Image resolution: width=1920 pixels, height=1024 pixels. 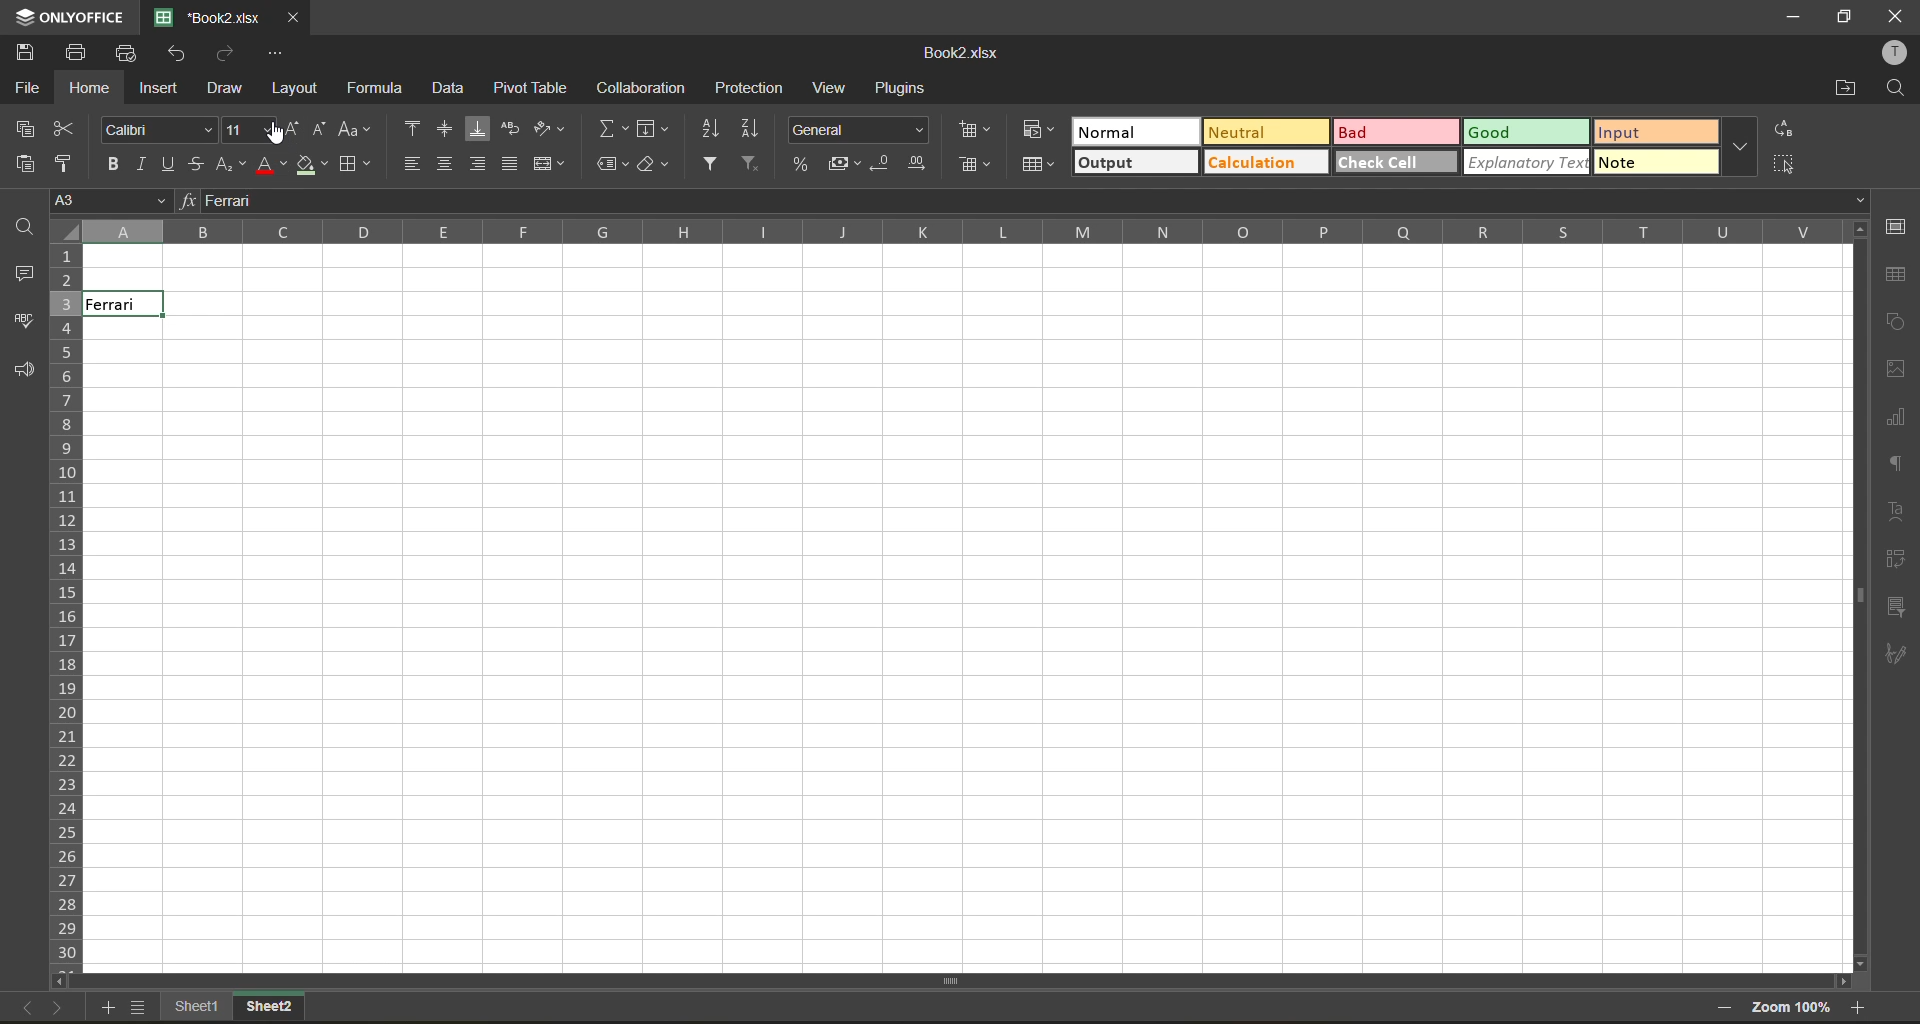 What do you see at coordinates (977, 233) in the screenshot?
I see `column names` at bounding box center [977, 233].